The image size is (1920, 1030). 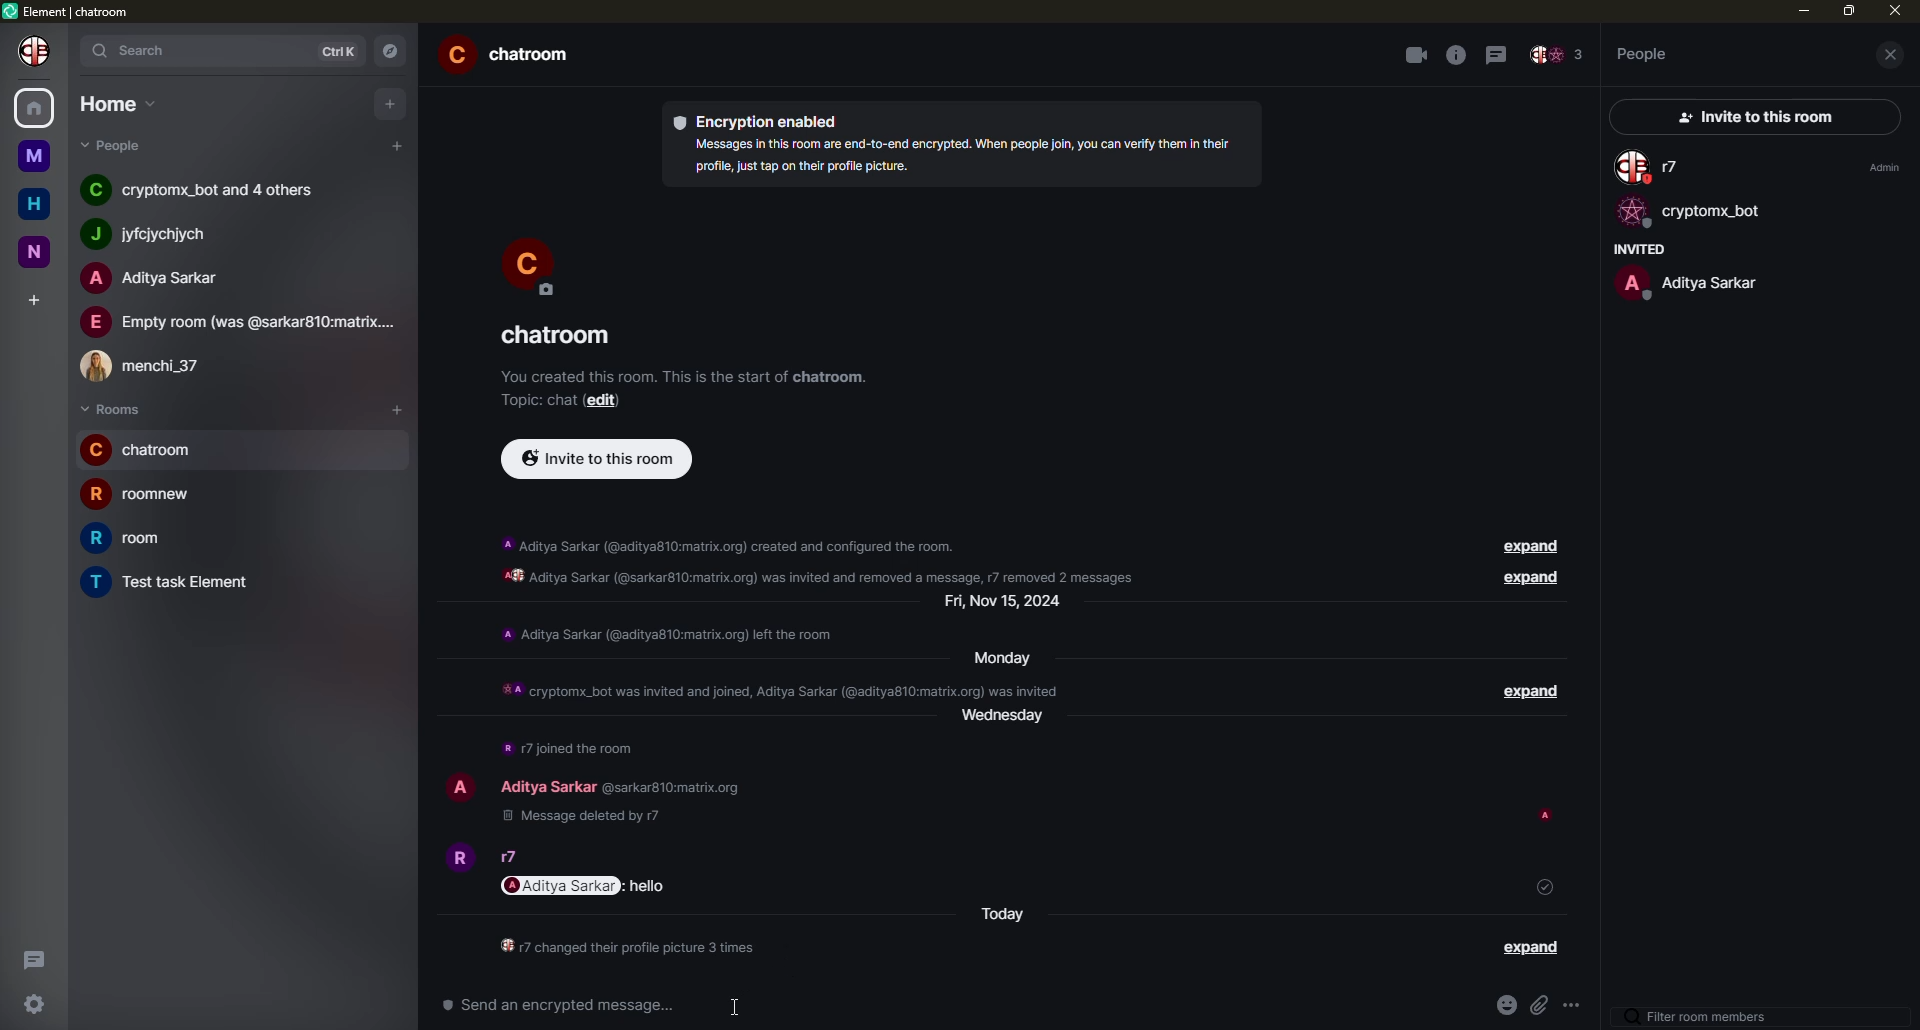 I want to click on home, so click(x=37, y=205).